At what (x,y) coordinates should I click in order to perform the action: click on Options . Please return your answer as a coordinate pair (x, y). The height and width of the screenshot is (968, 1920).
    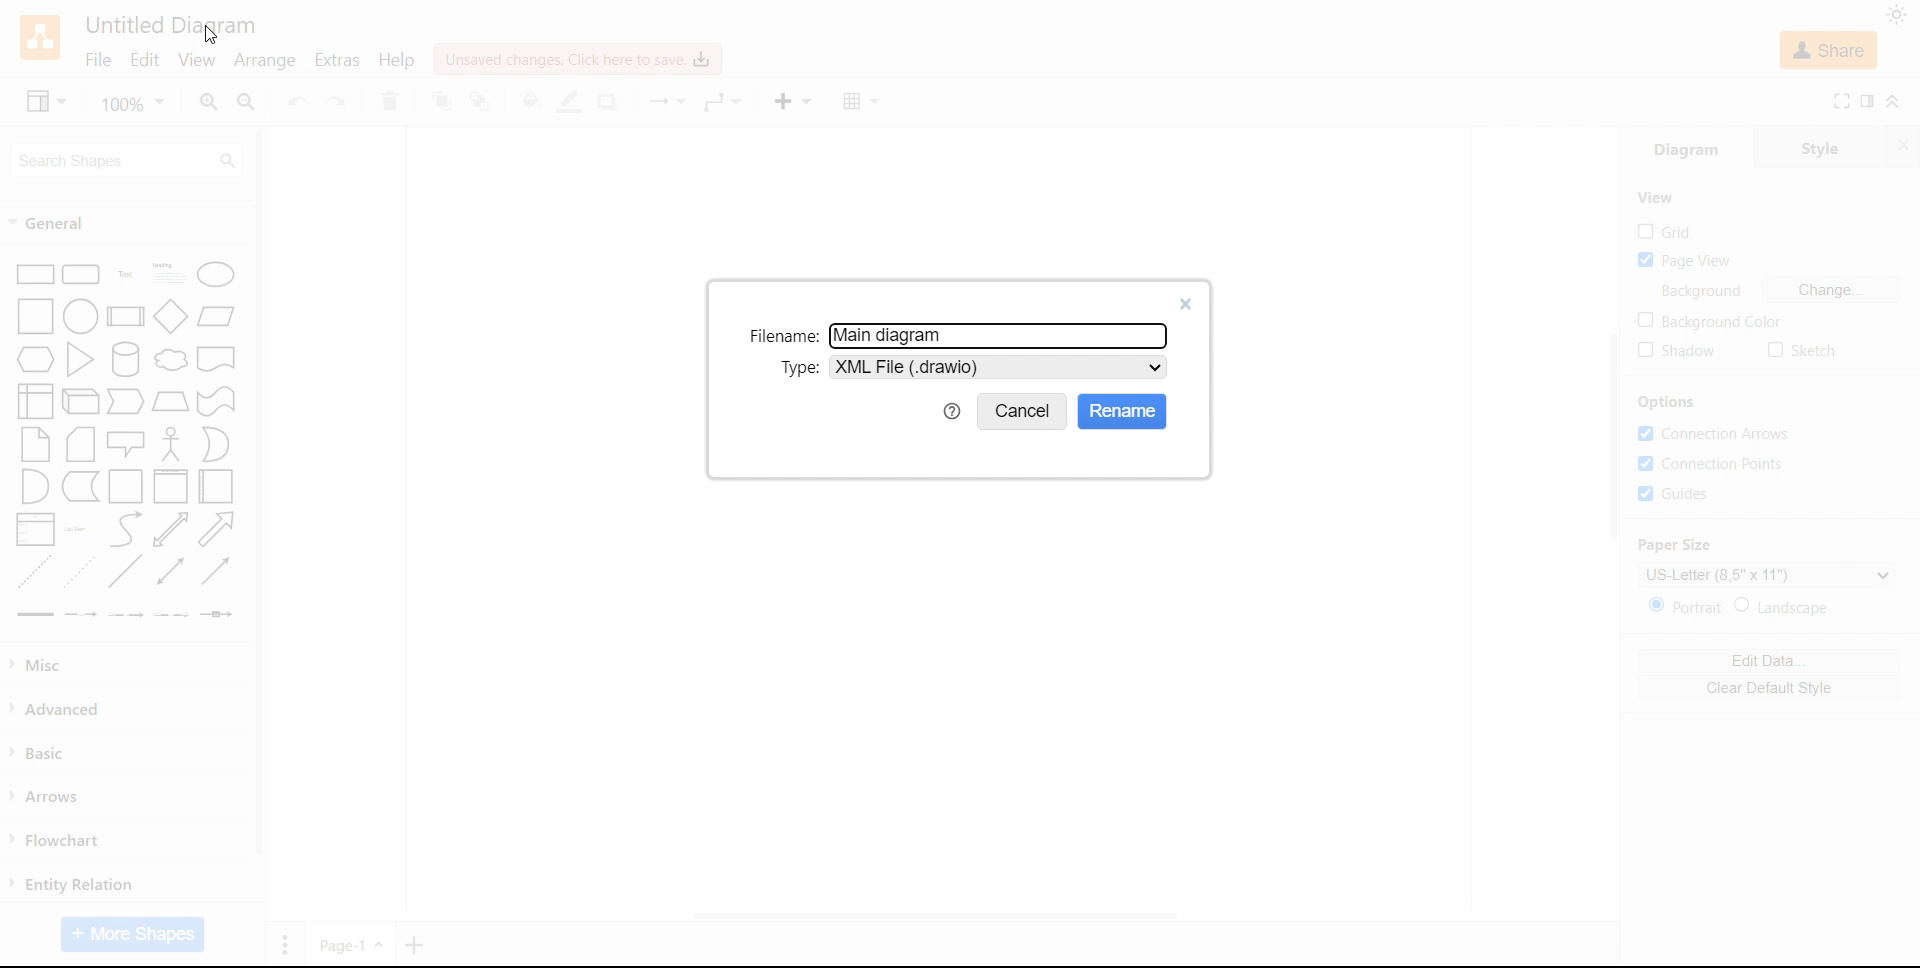
    Looking at the image, I should click on (1668, 403).